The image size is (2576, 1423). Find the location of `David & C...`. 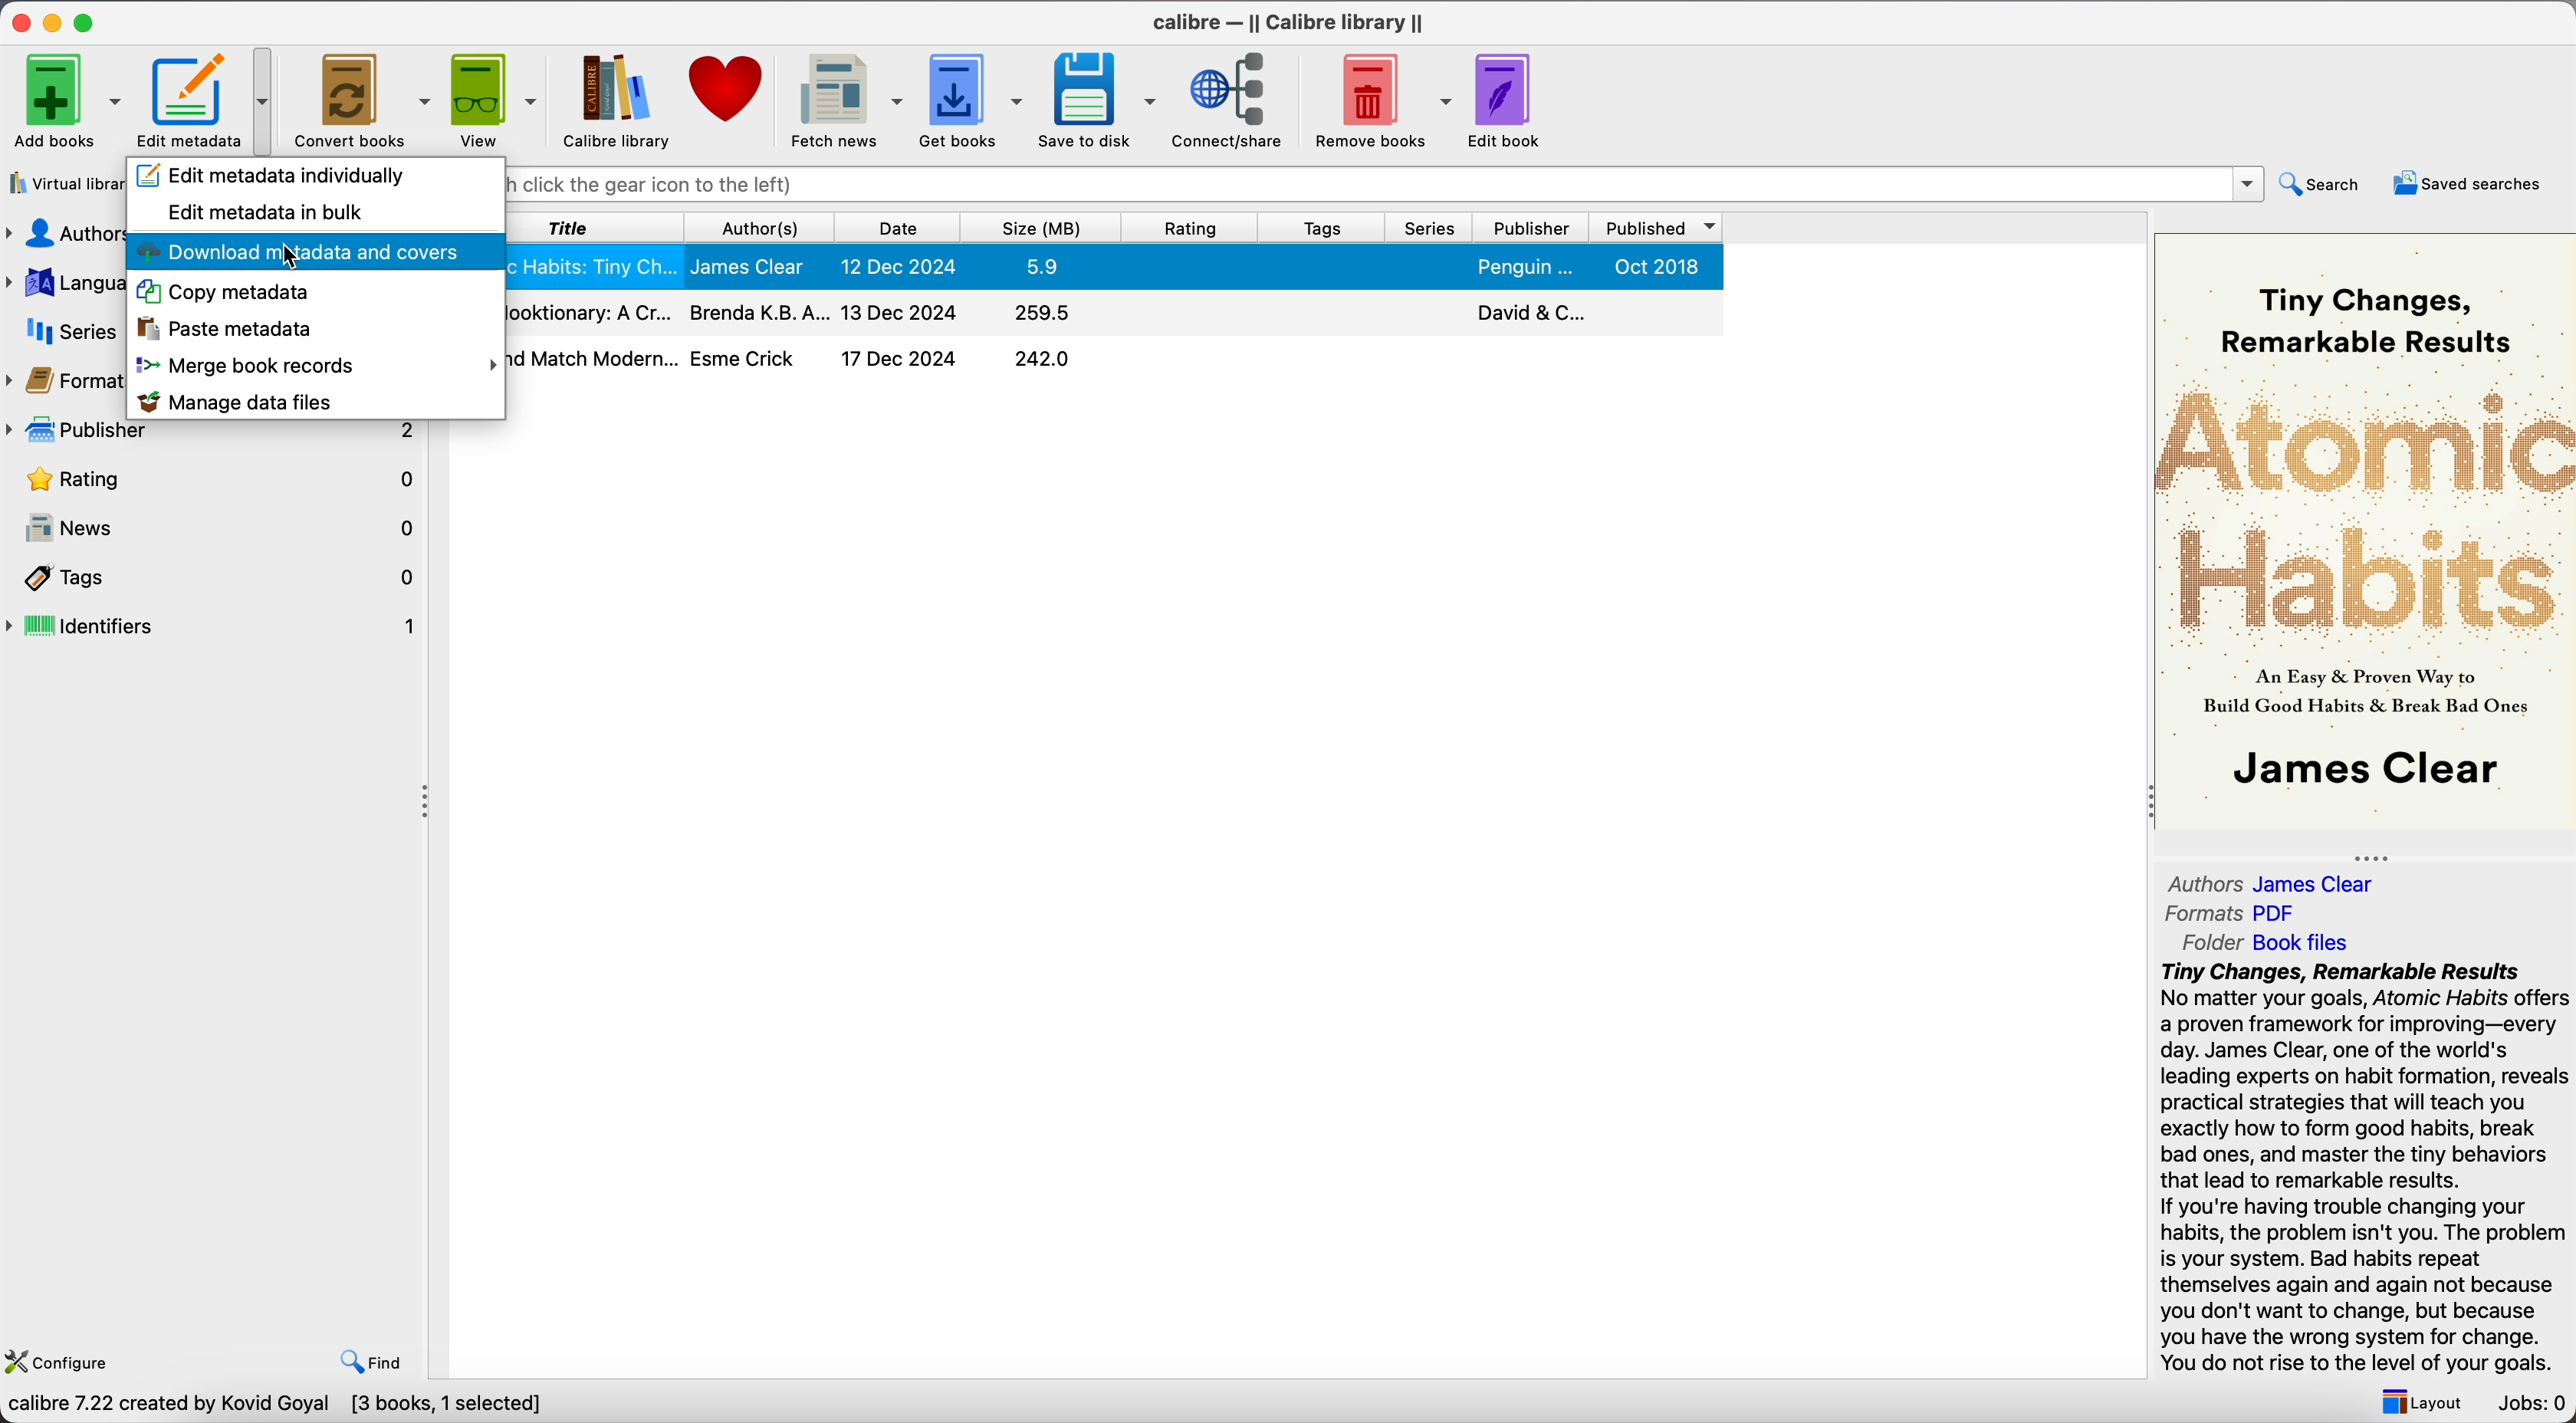

David & C... is located at coordinates (1527, 312).